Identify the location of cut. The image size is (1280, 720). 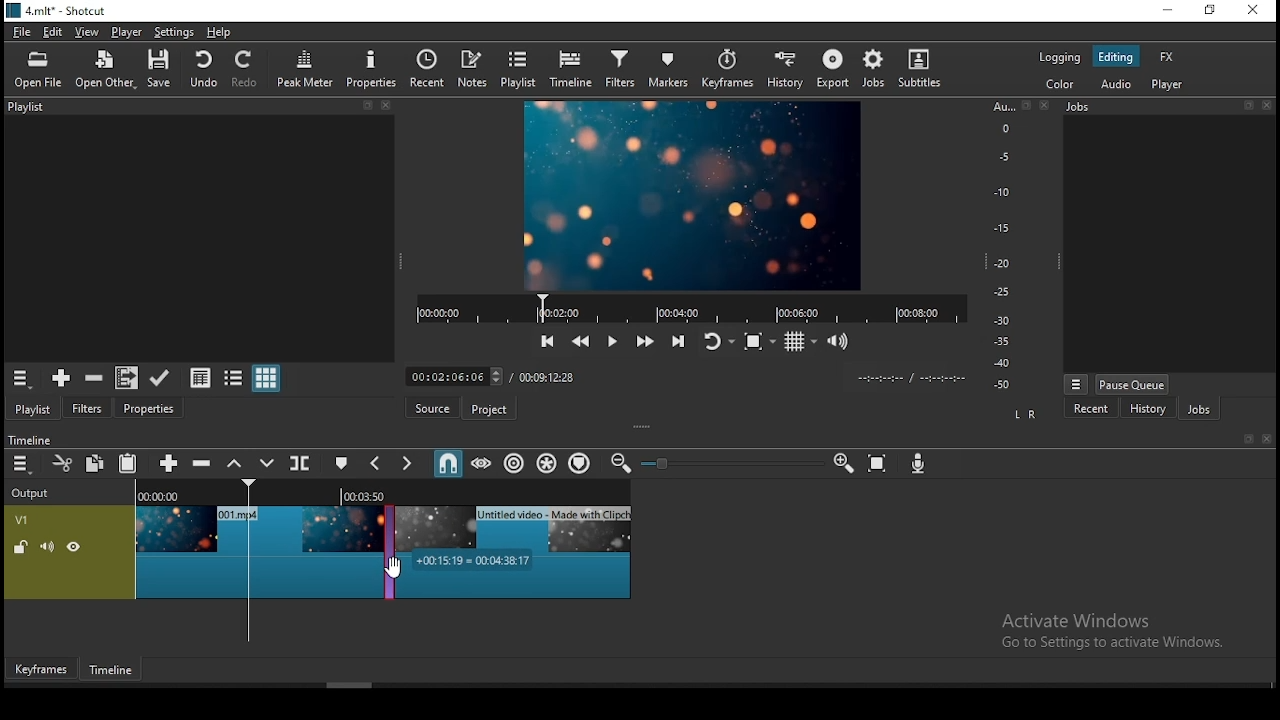
(61, 462).